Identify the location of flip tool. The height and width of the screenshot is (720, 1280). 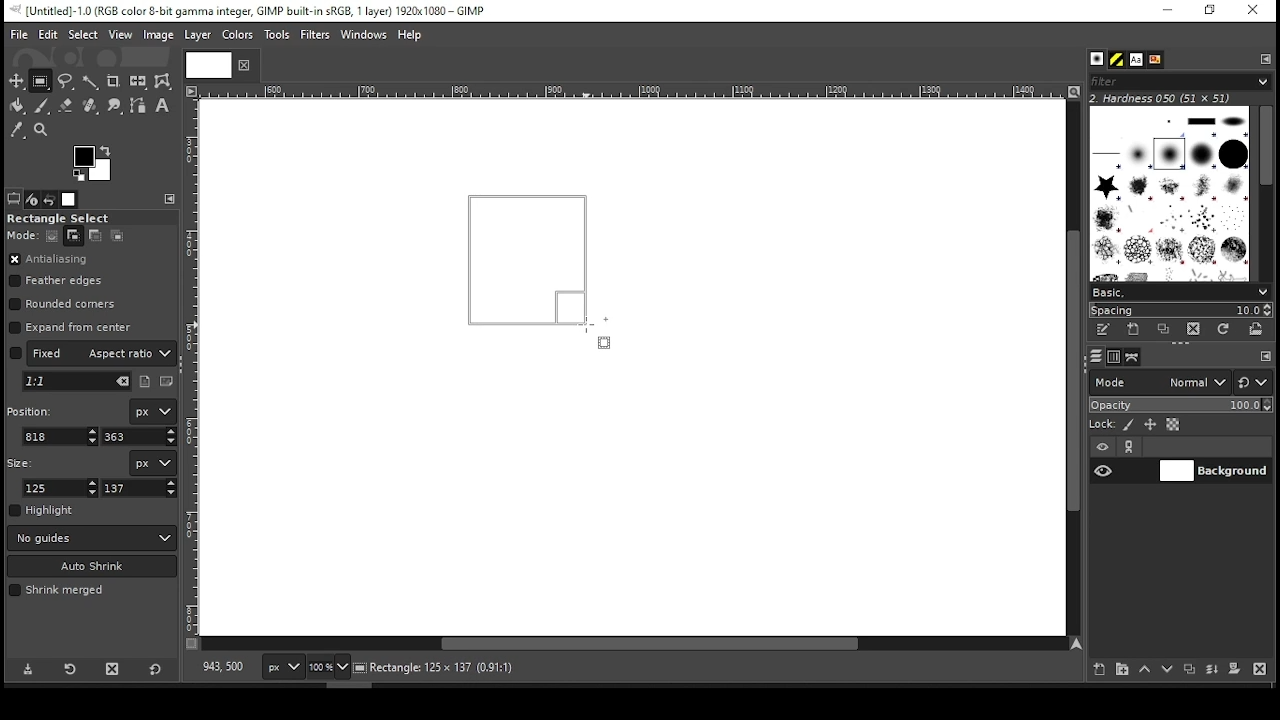
(138, 80).